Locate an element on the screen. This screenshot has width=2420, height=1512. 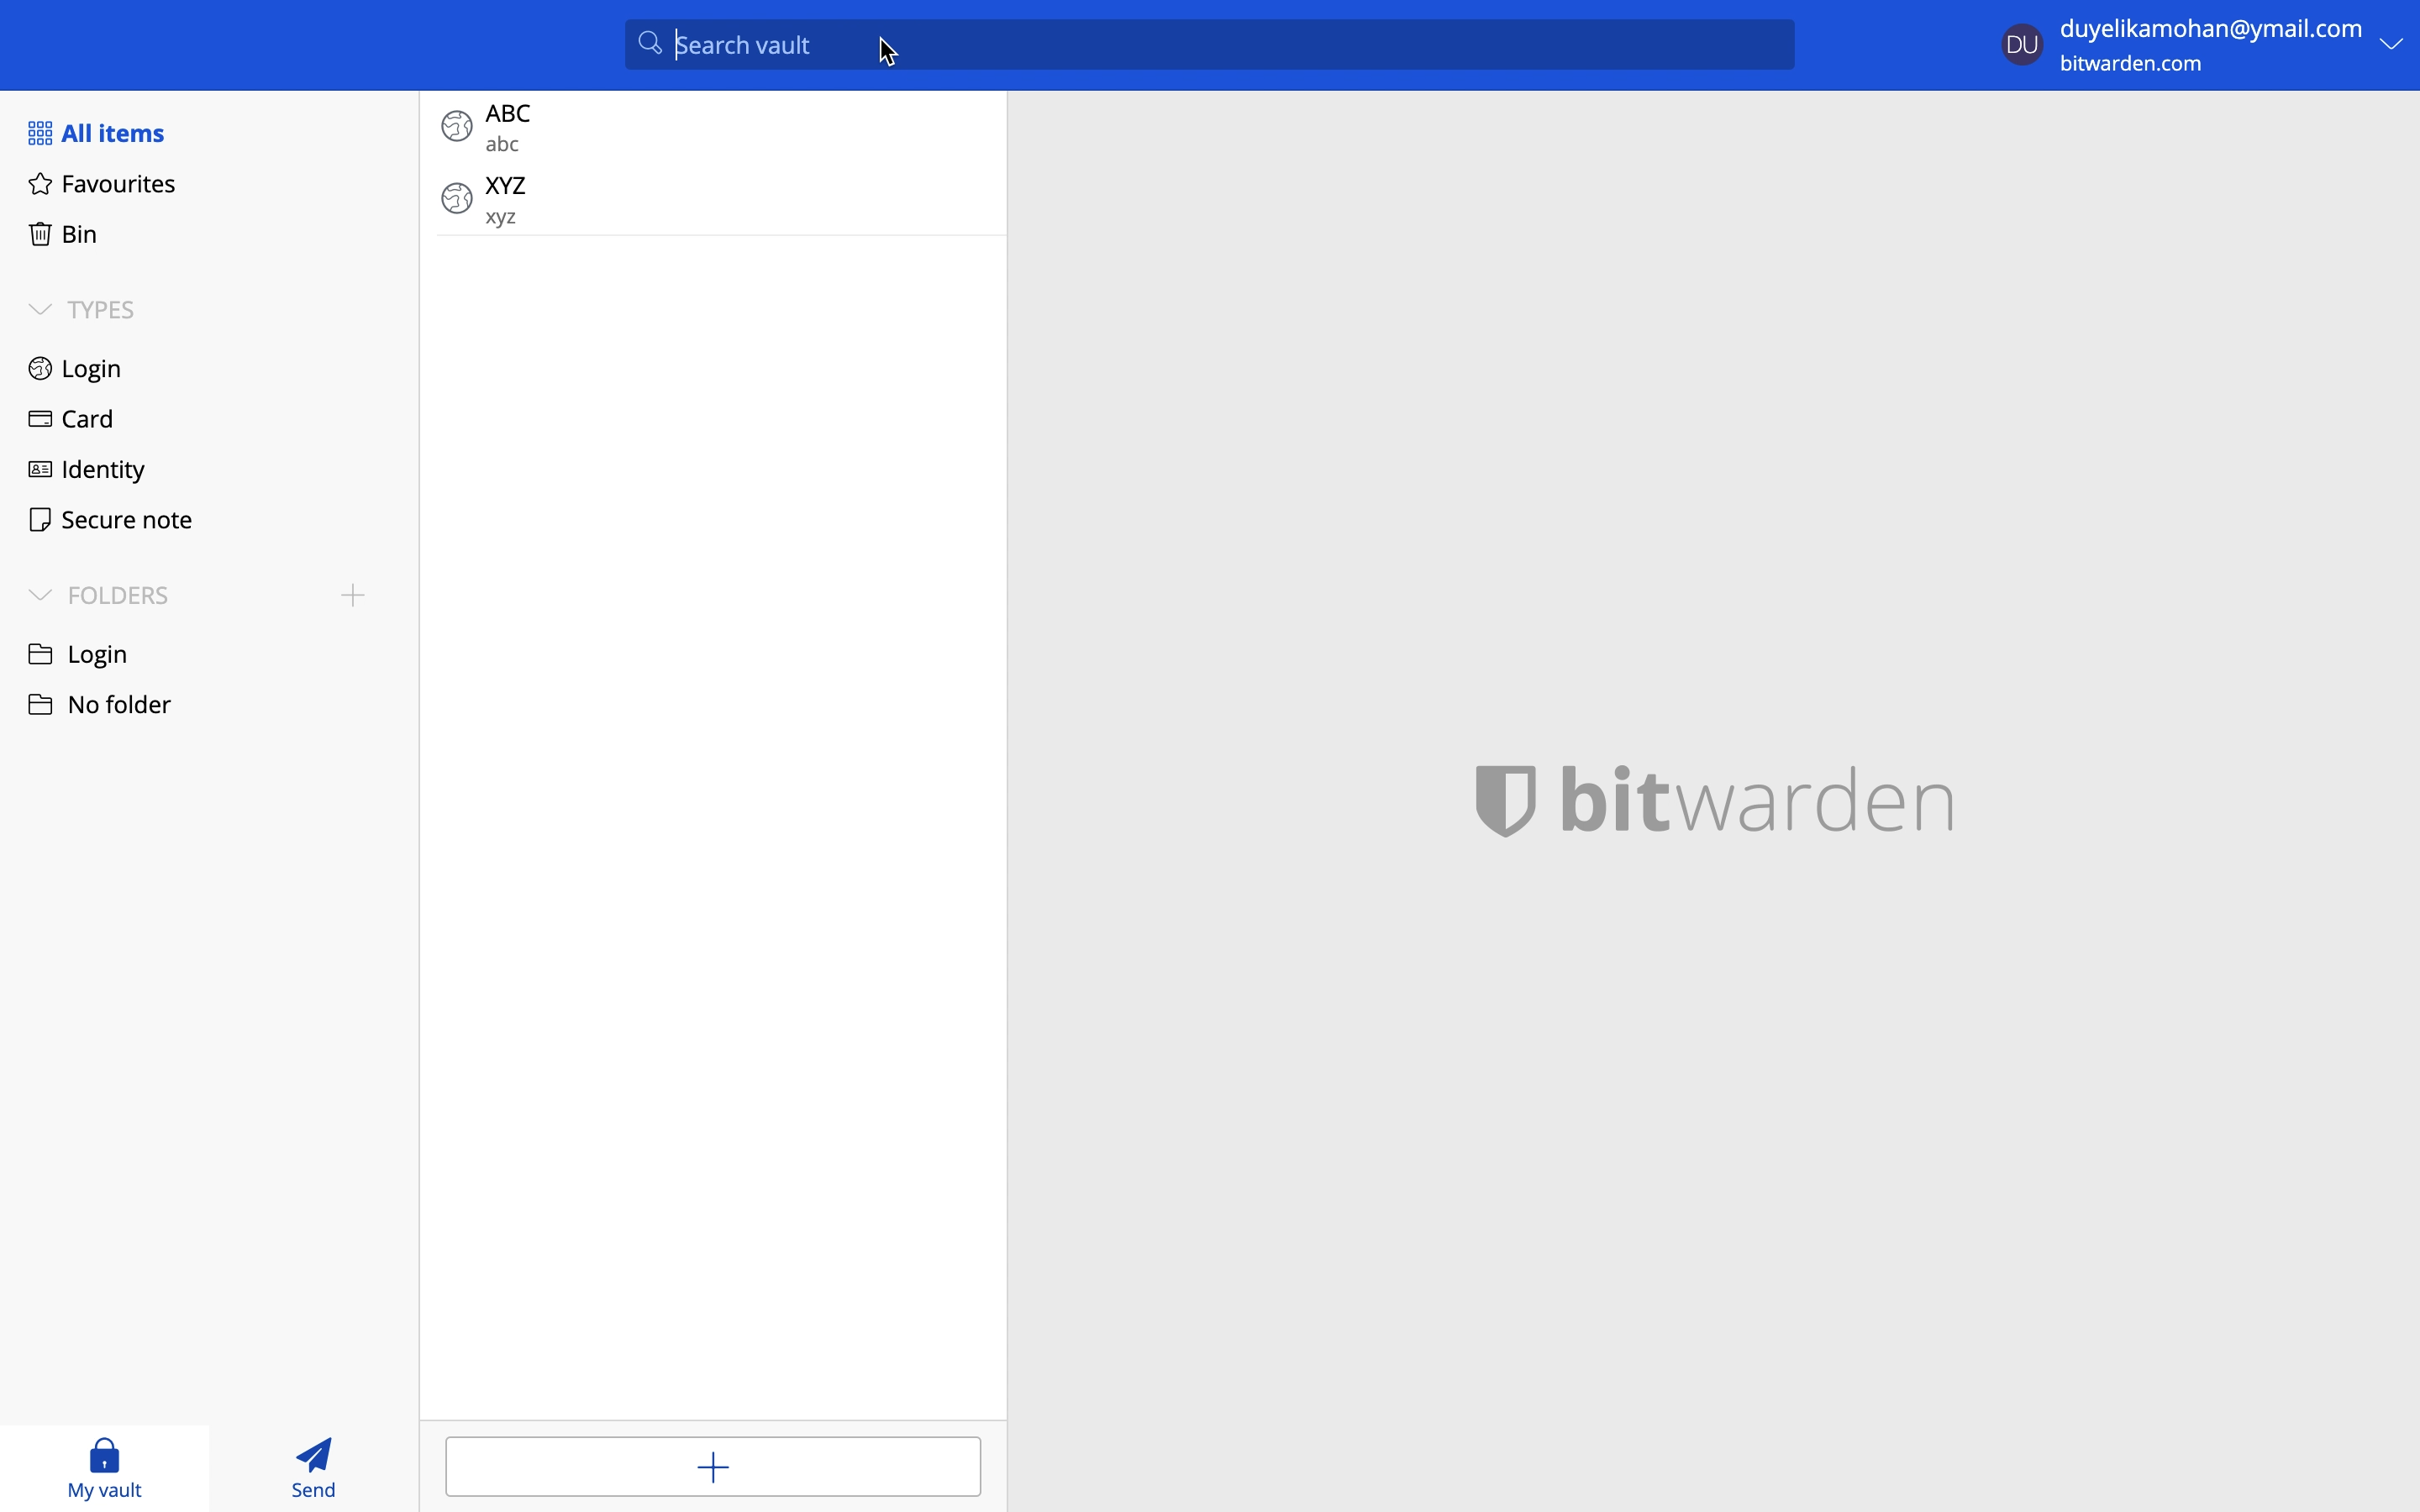
bin is located at coordinates (66, 235).